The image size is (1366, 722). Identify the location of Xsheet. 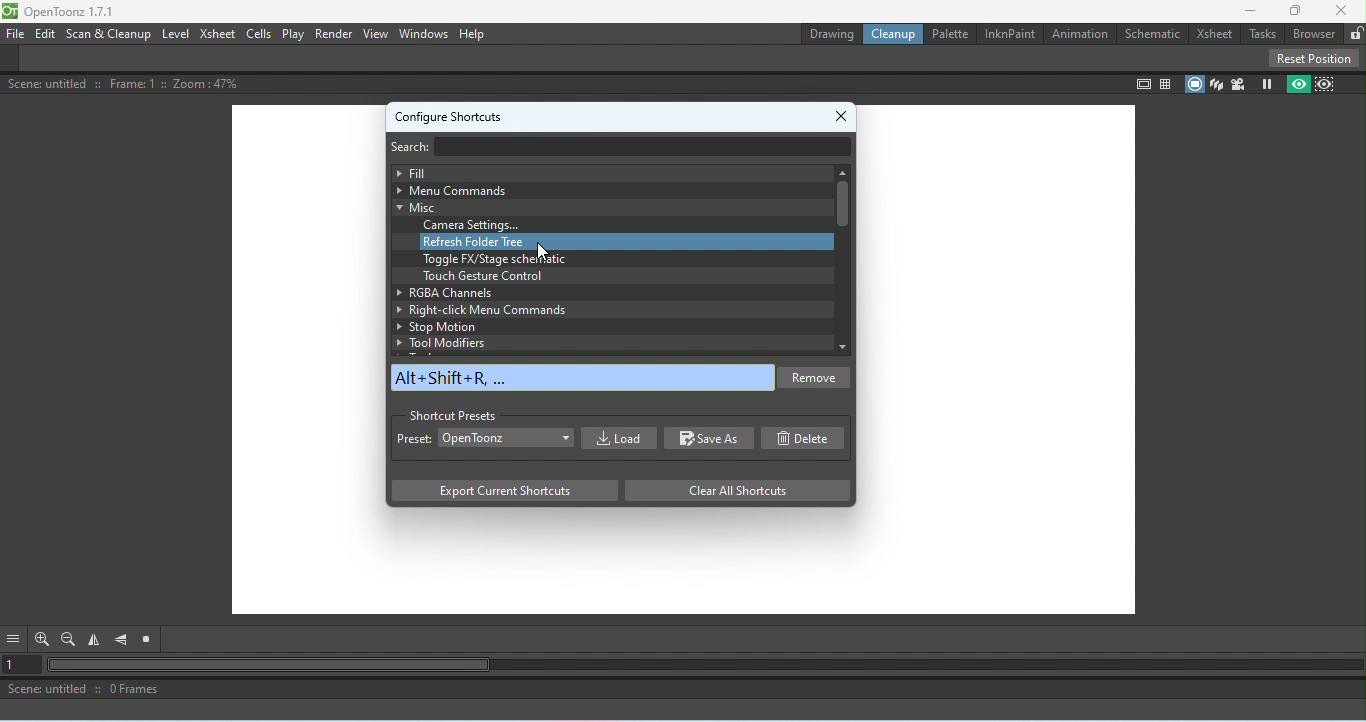
(218, 34).